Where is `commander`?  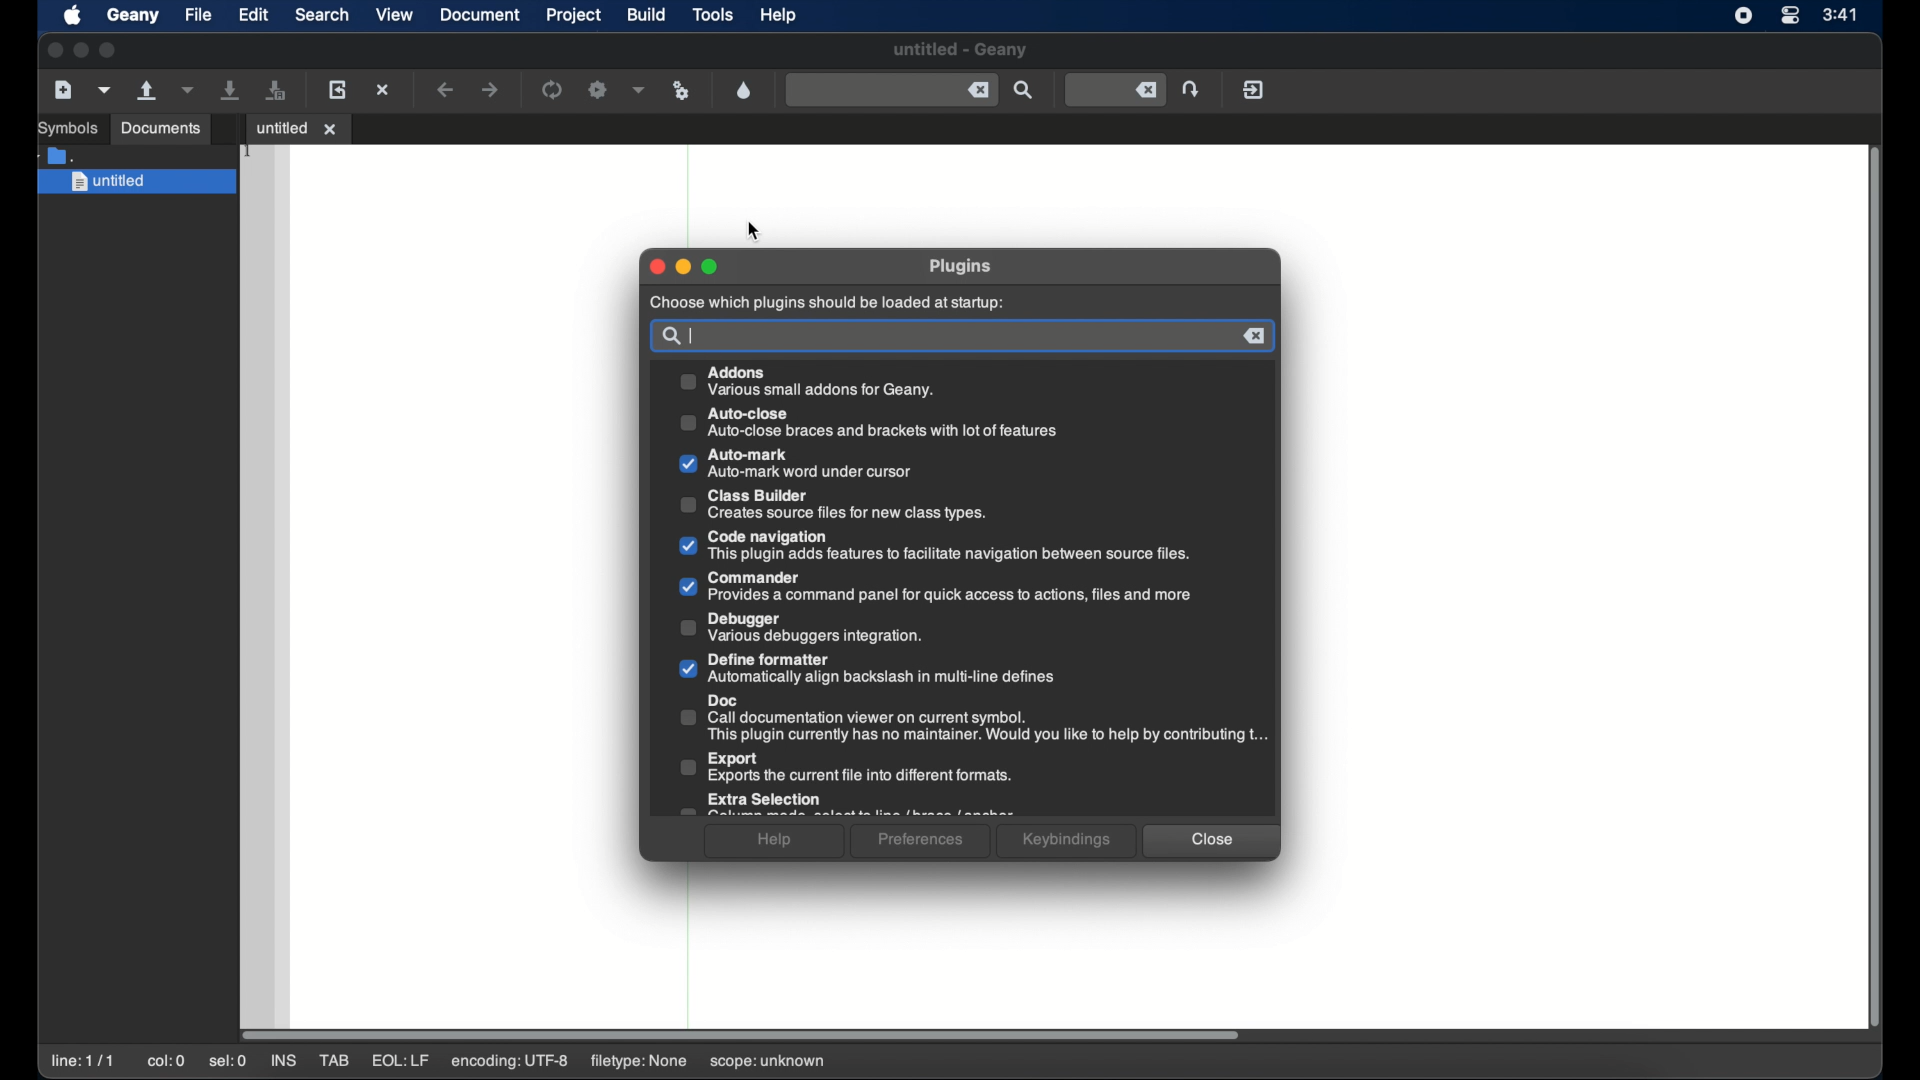
commander is located at coordinates (936, 587).